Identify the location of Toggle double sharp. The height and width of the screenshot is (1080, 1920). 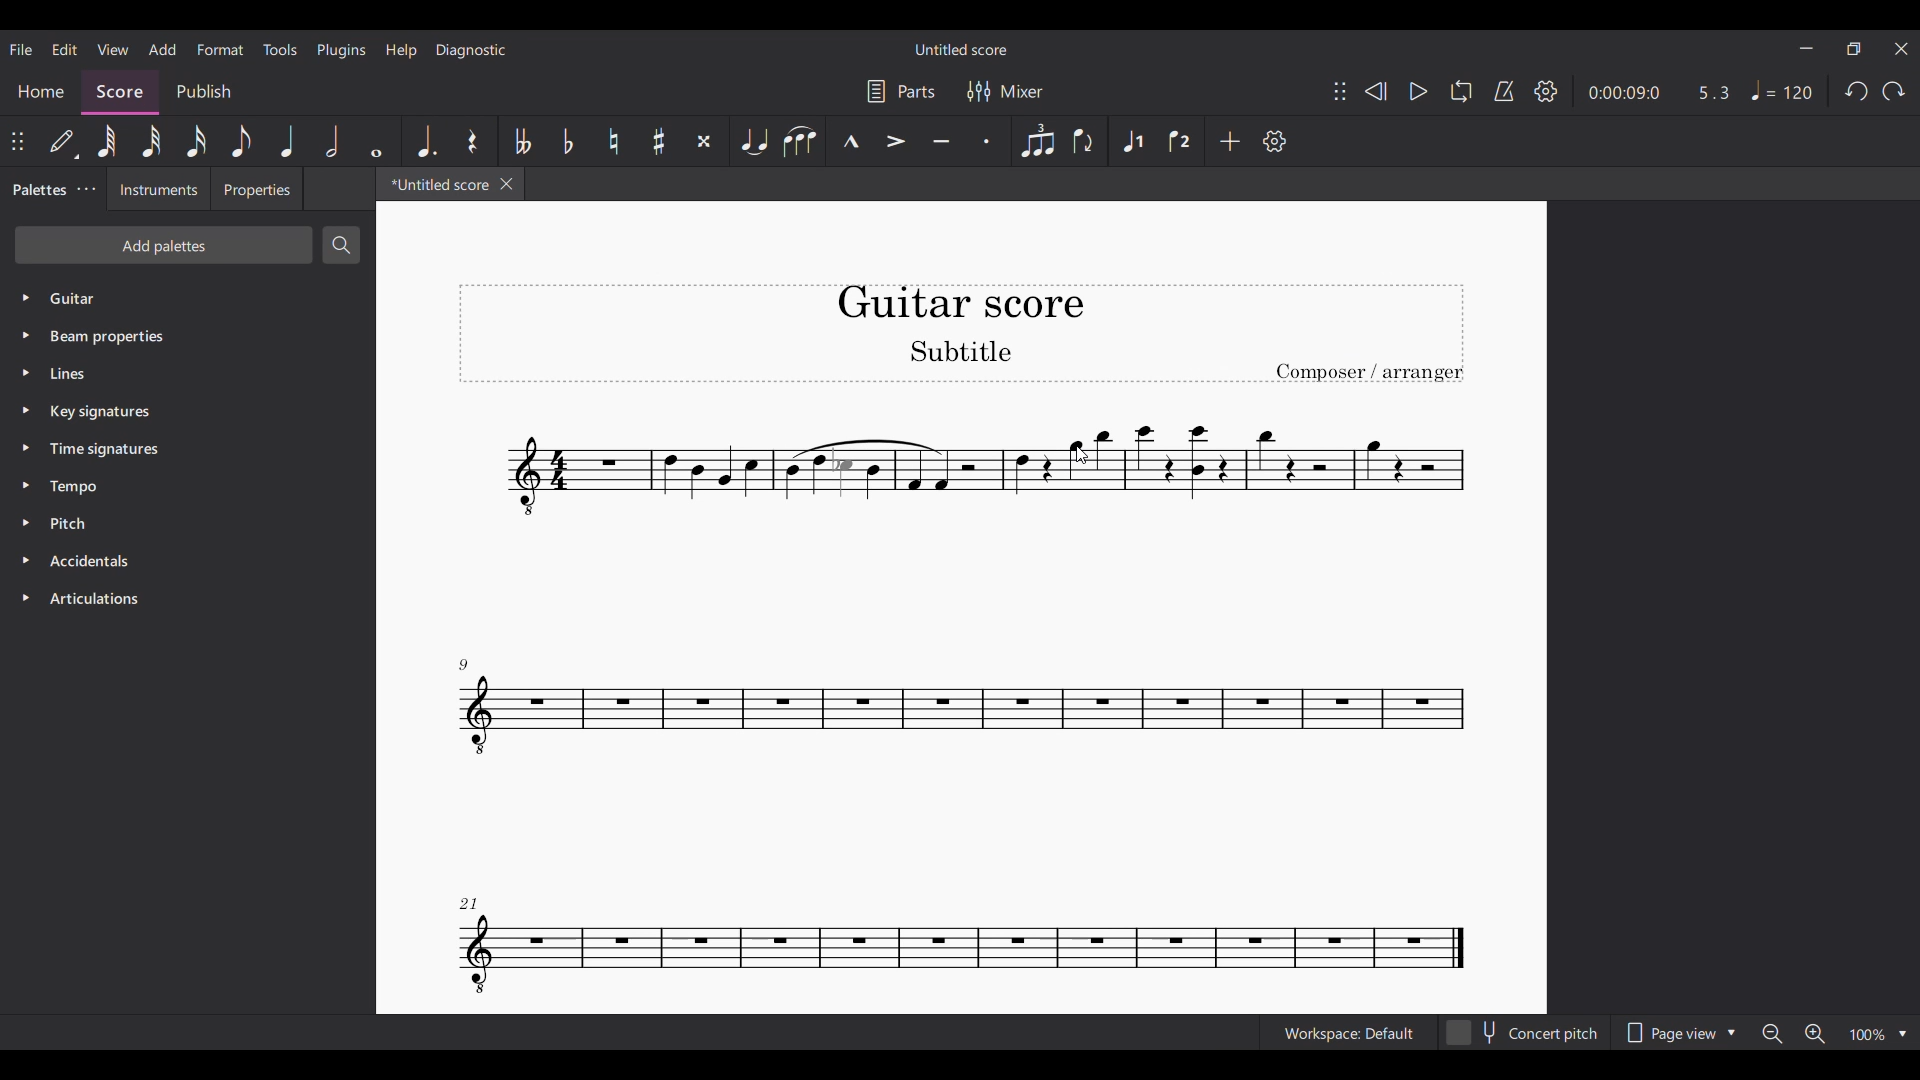
(704, 141).